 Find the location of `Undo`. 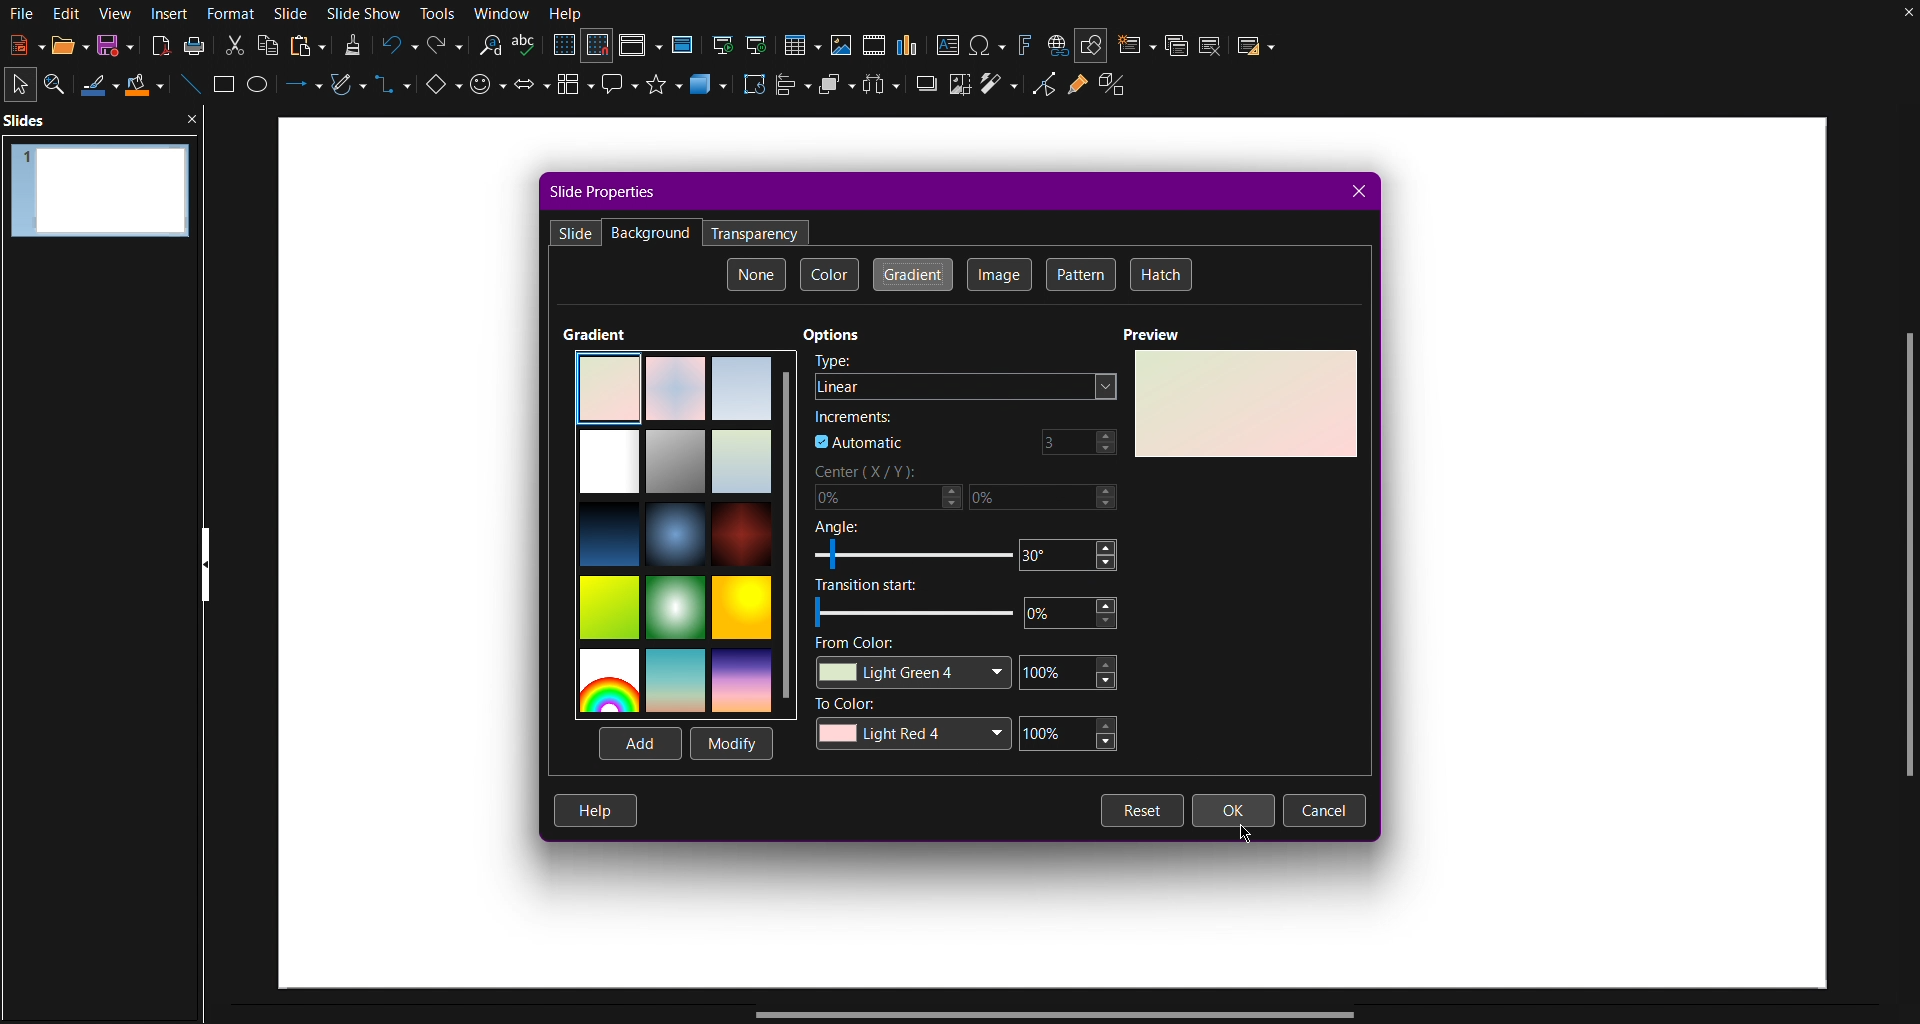

Undo is located at coordinates (397, 46).